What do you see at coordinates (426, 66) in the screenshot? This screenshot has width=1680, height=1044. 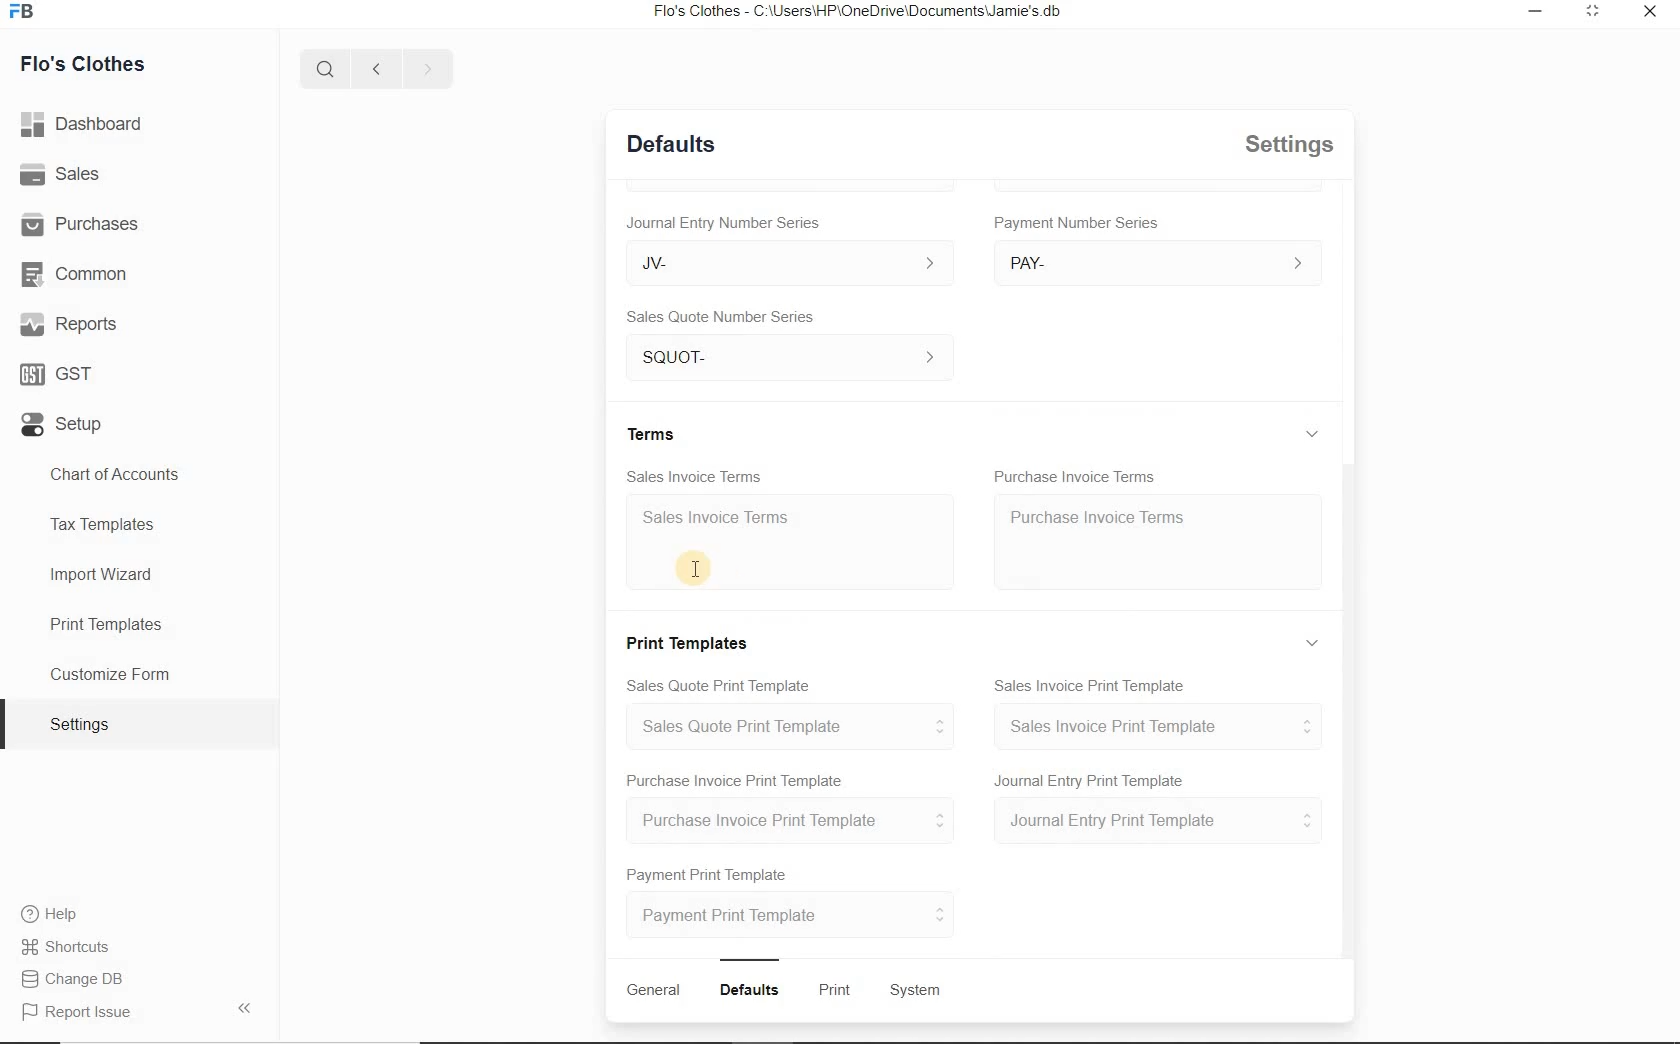 I see `Forward` at bounding box center [426, 66].